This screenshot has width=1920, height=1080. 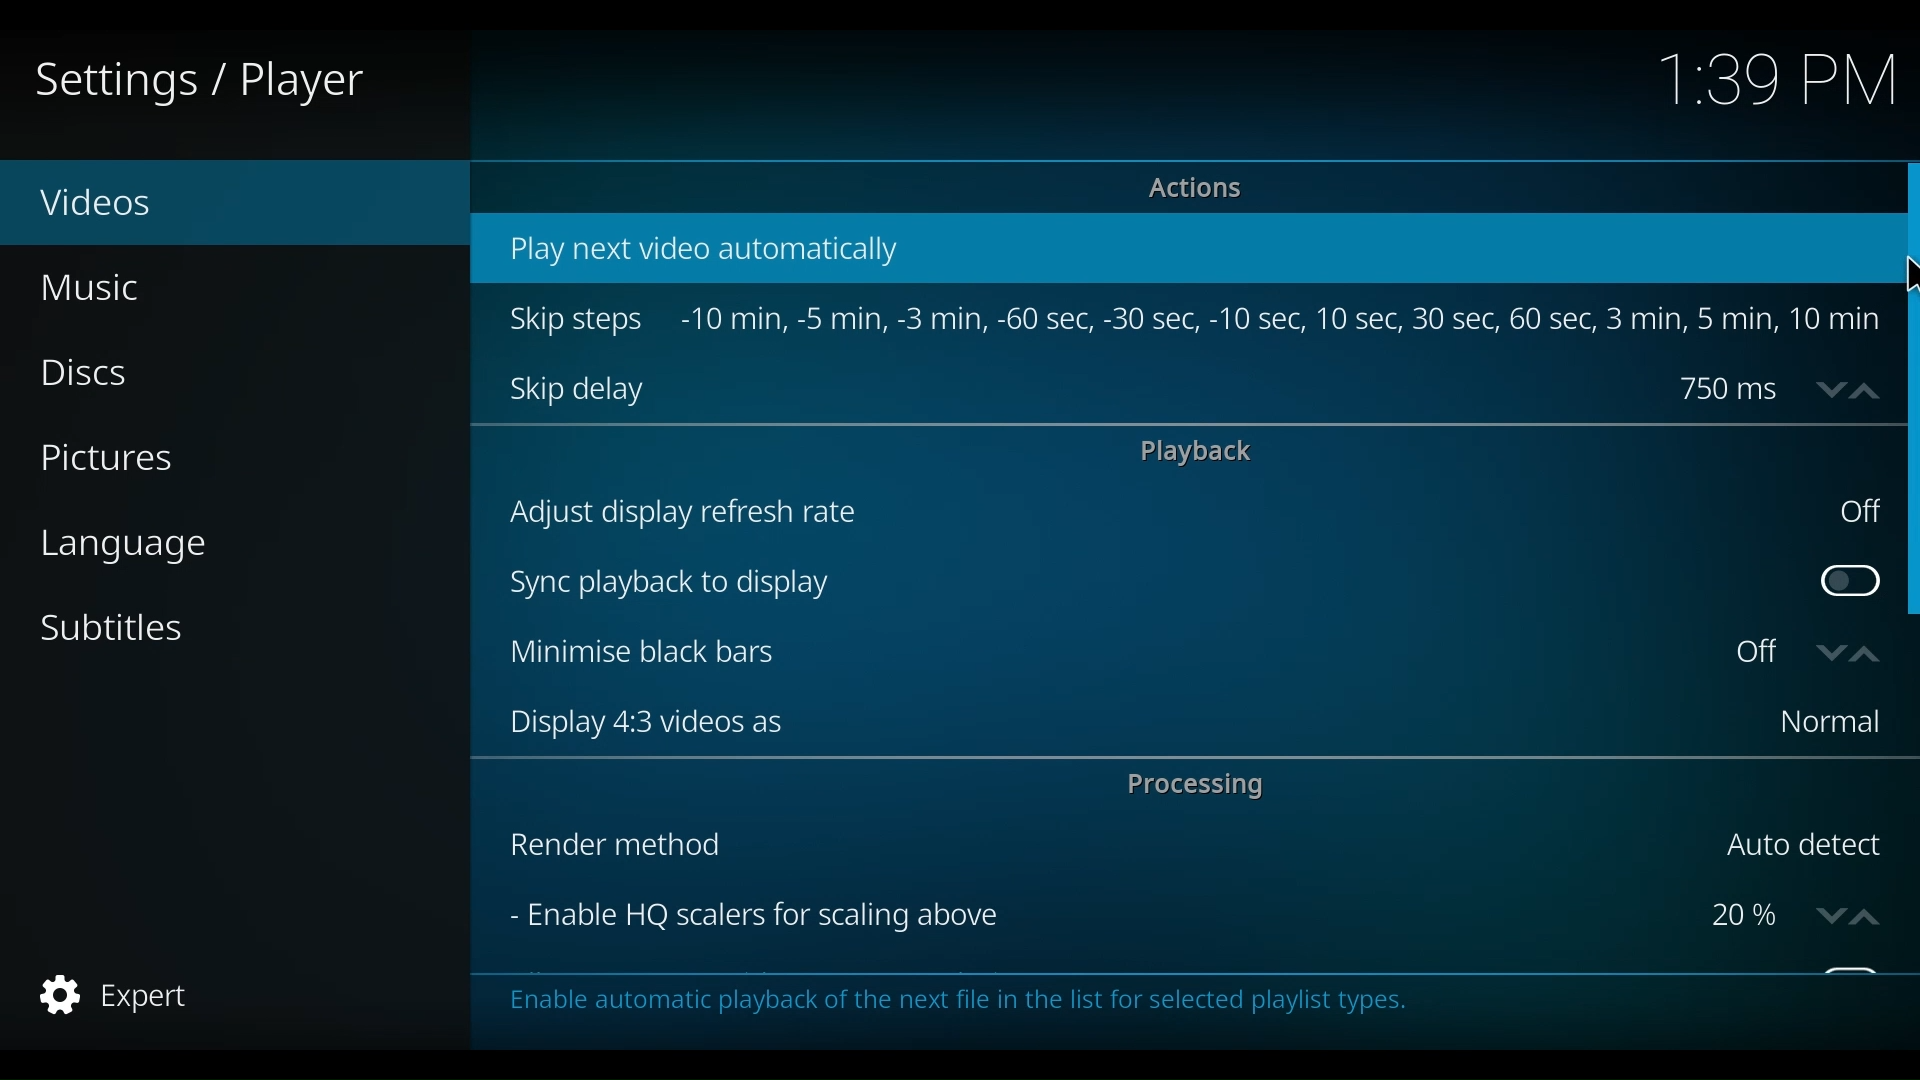 I want to click on 750 ms, so click(x=1726, y=389).